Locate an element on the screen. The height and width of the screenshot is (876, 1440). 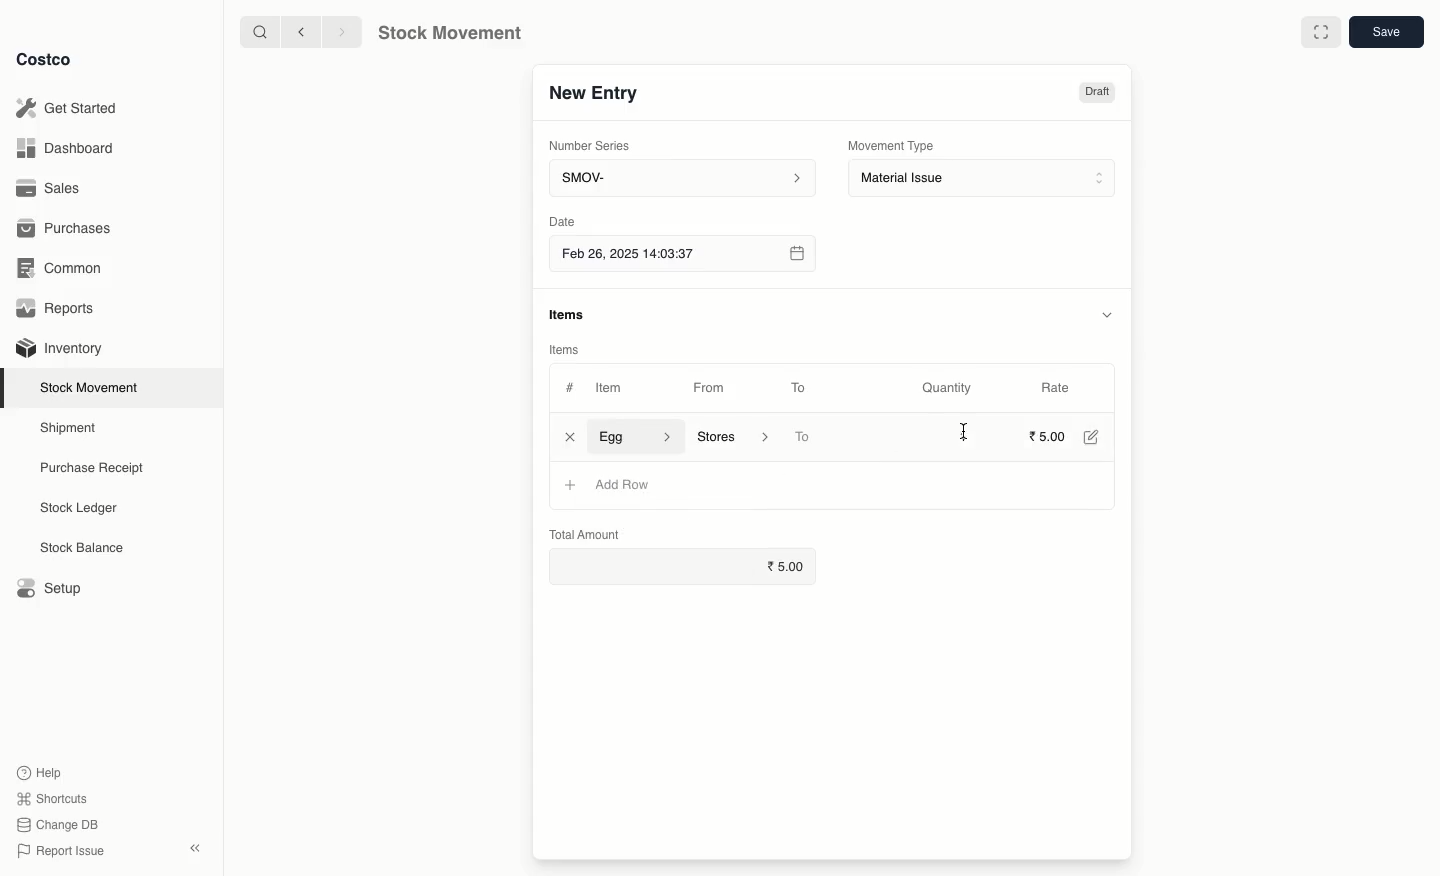
Material Issue is located at coordinates (984, 179).